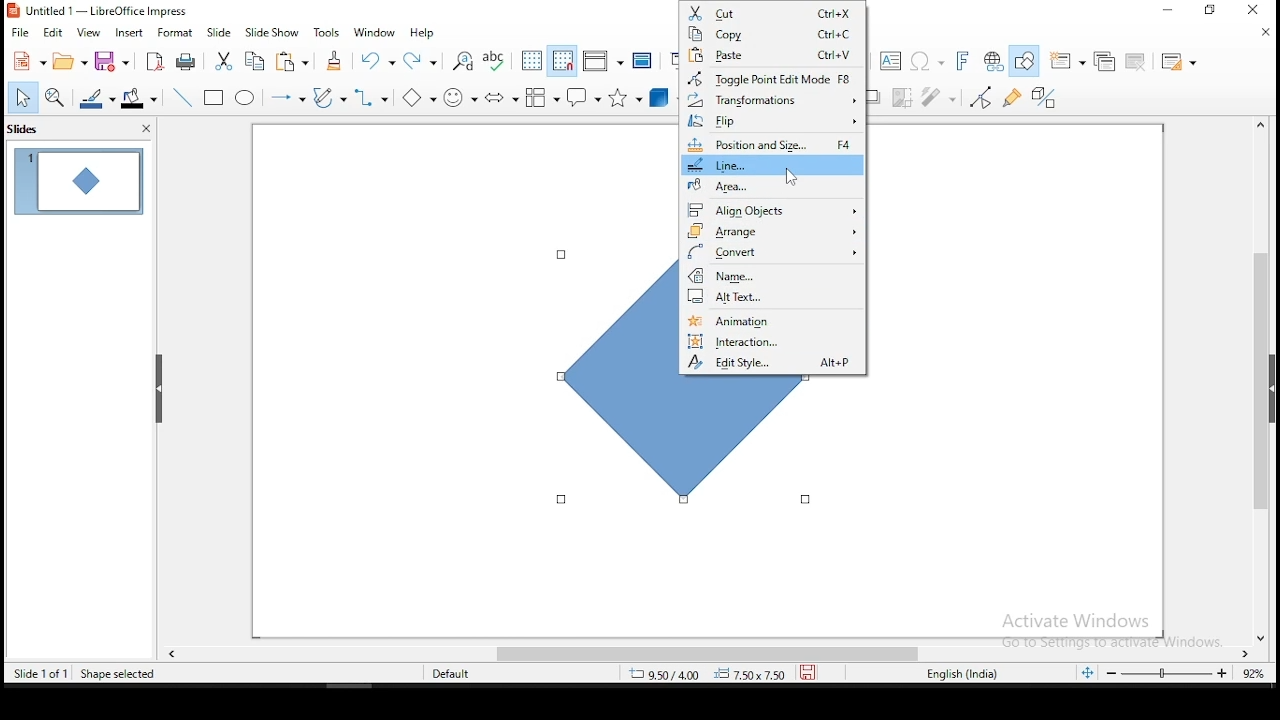  What do you see at coordinates (1066, 60) in the screenshot?
I see `new slide` at bounding box center [1066, 60].